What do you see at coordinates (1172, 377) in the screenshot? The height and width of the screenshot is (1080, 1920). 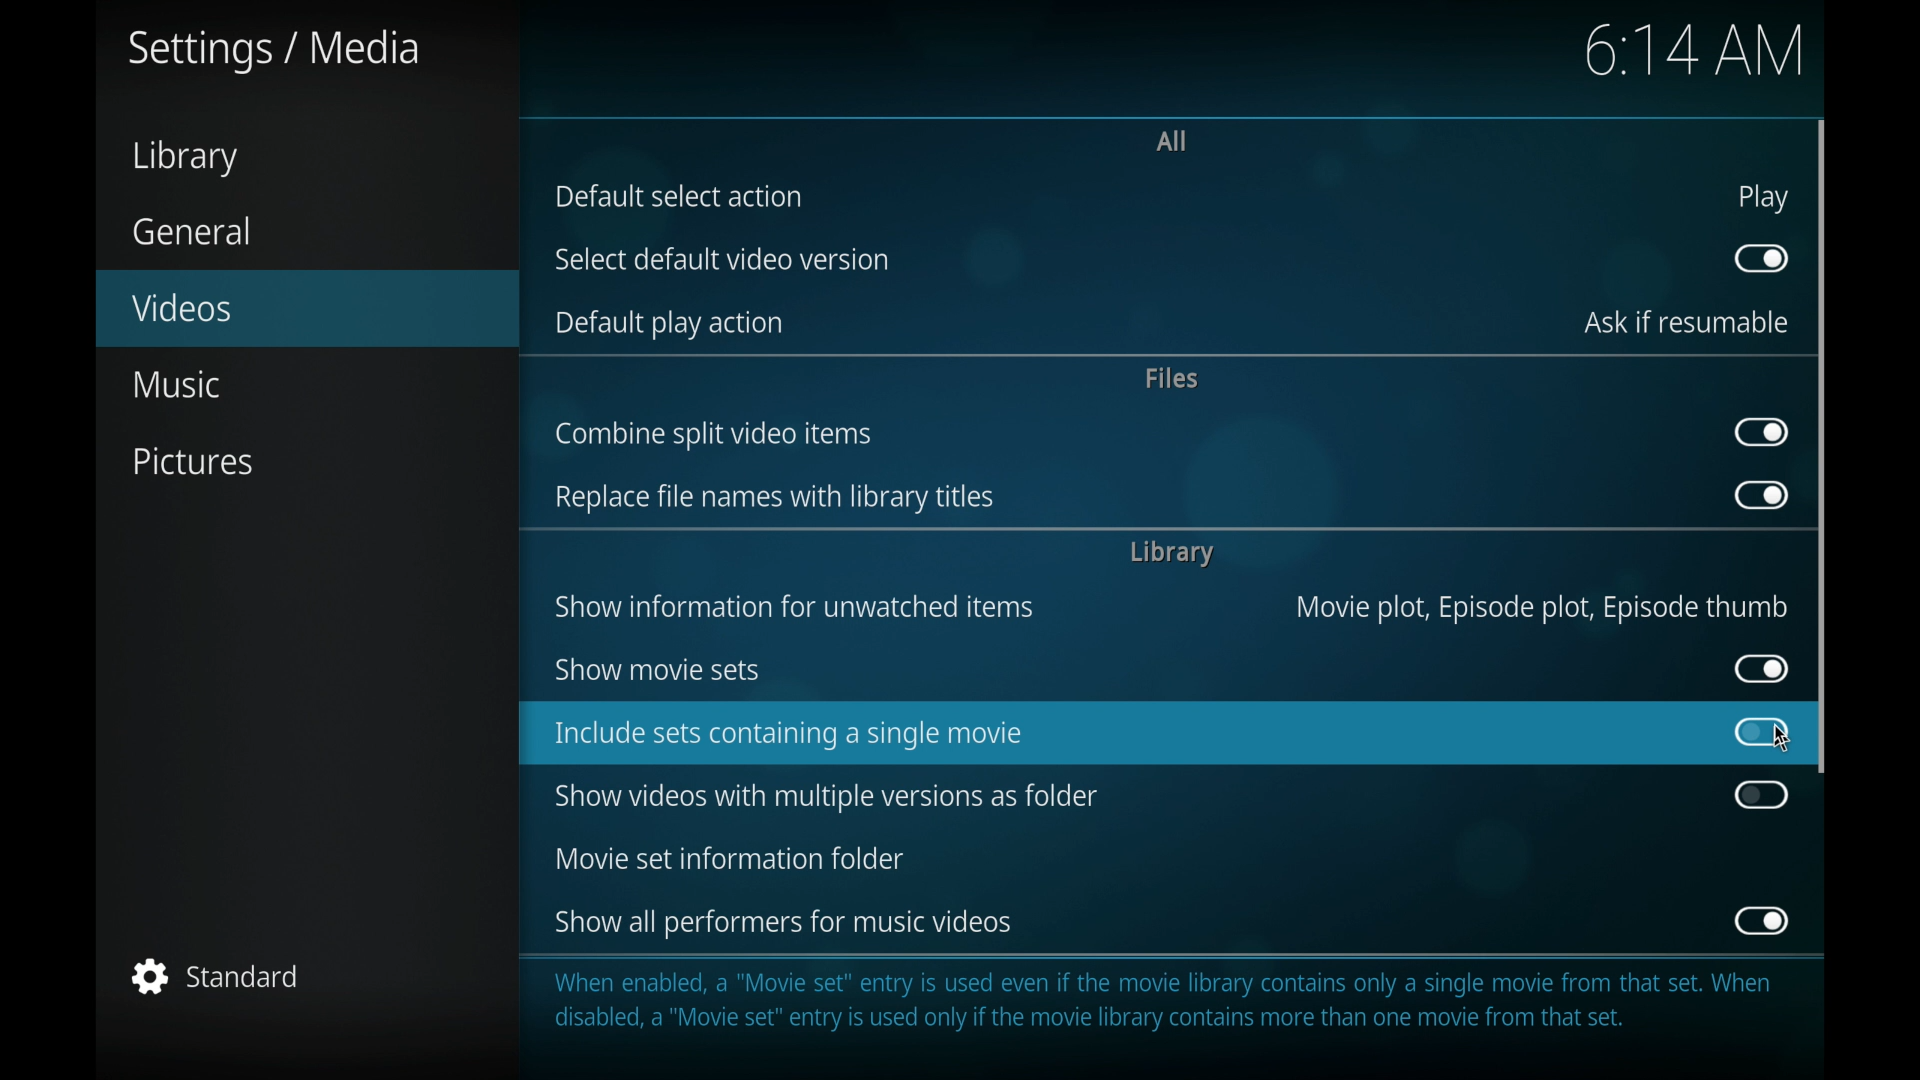 I see `files` at bounding box center [1172, 377].